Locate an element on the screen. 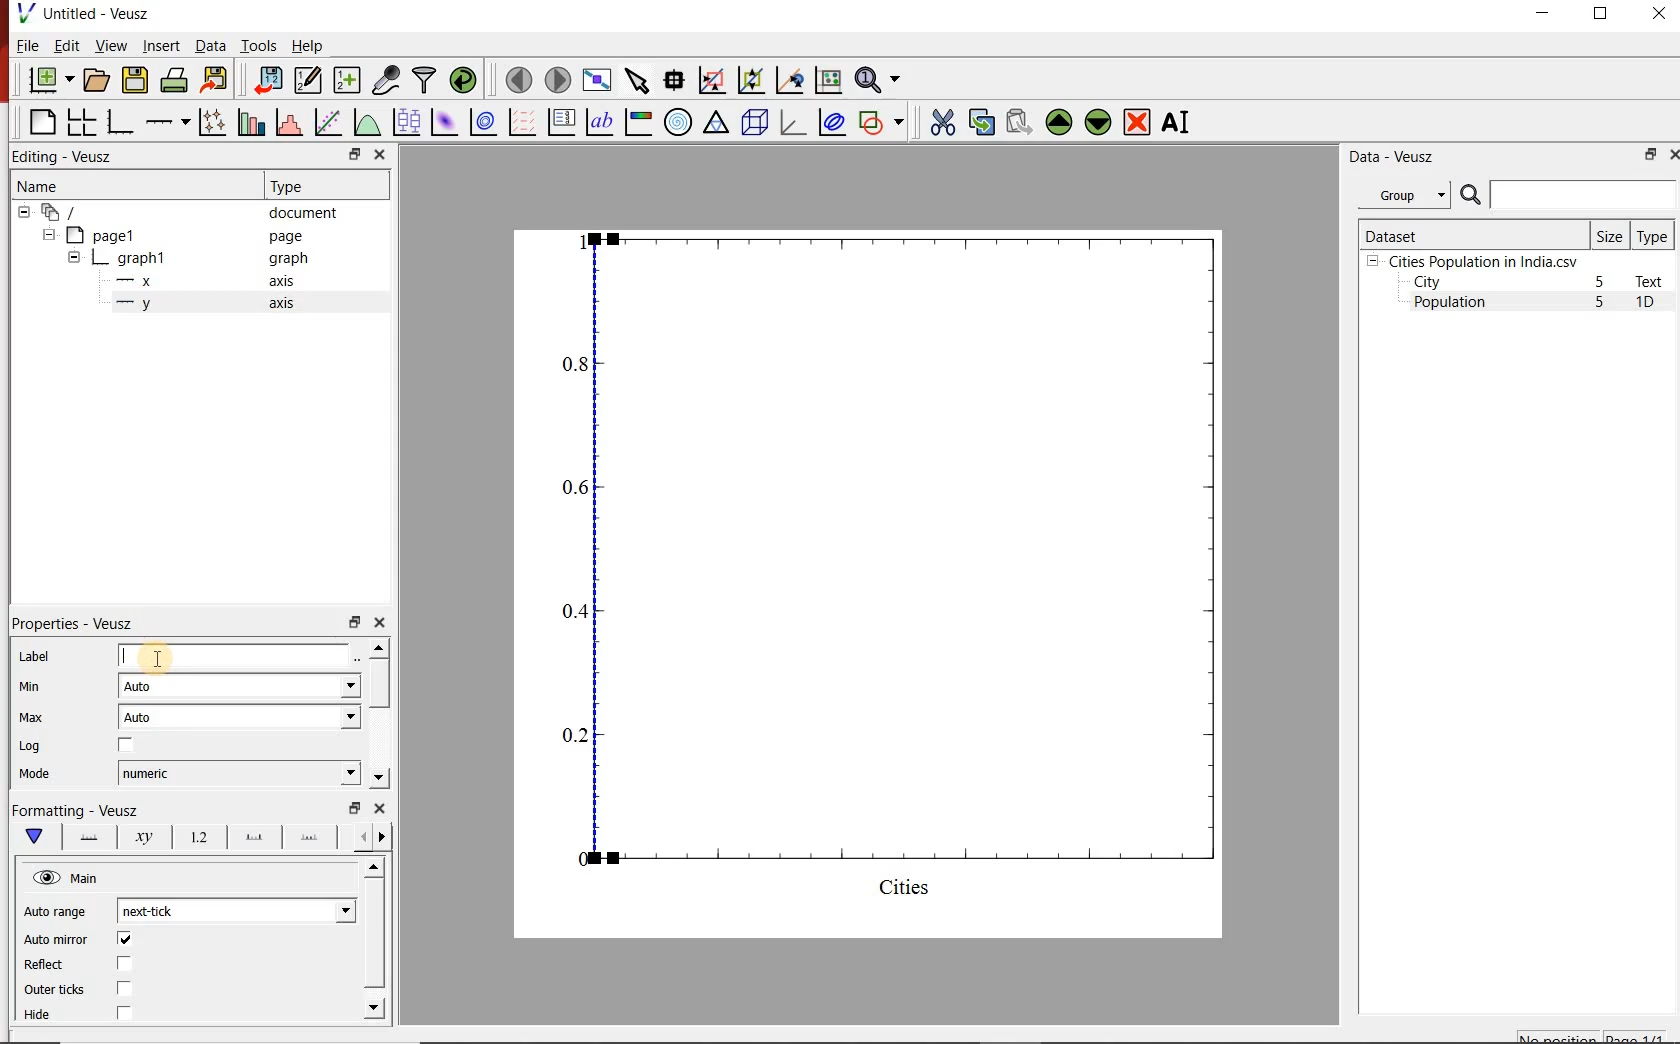  click to recenter graph axes is located at coordinates (788, 81).